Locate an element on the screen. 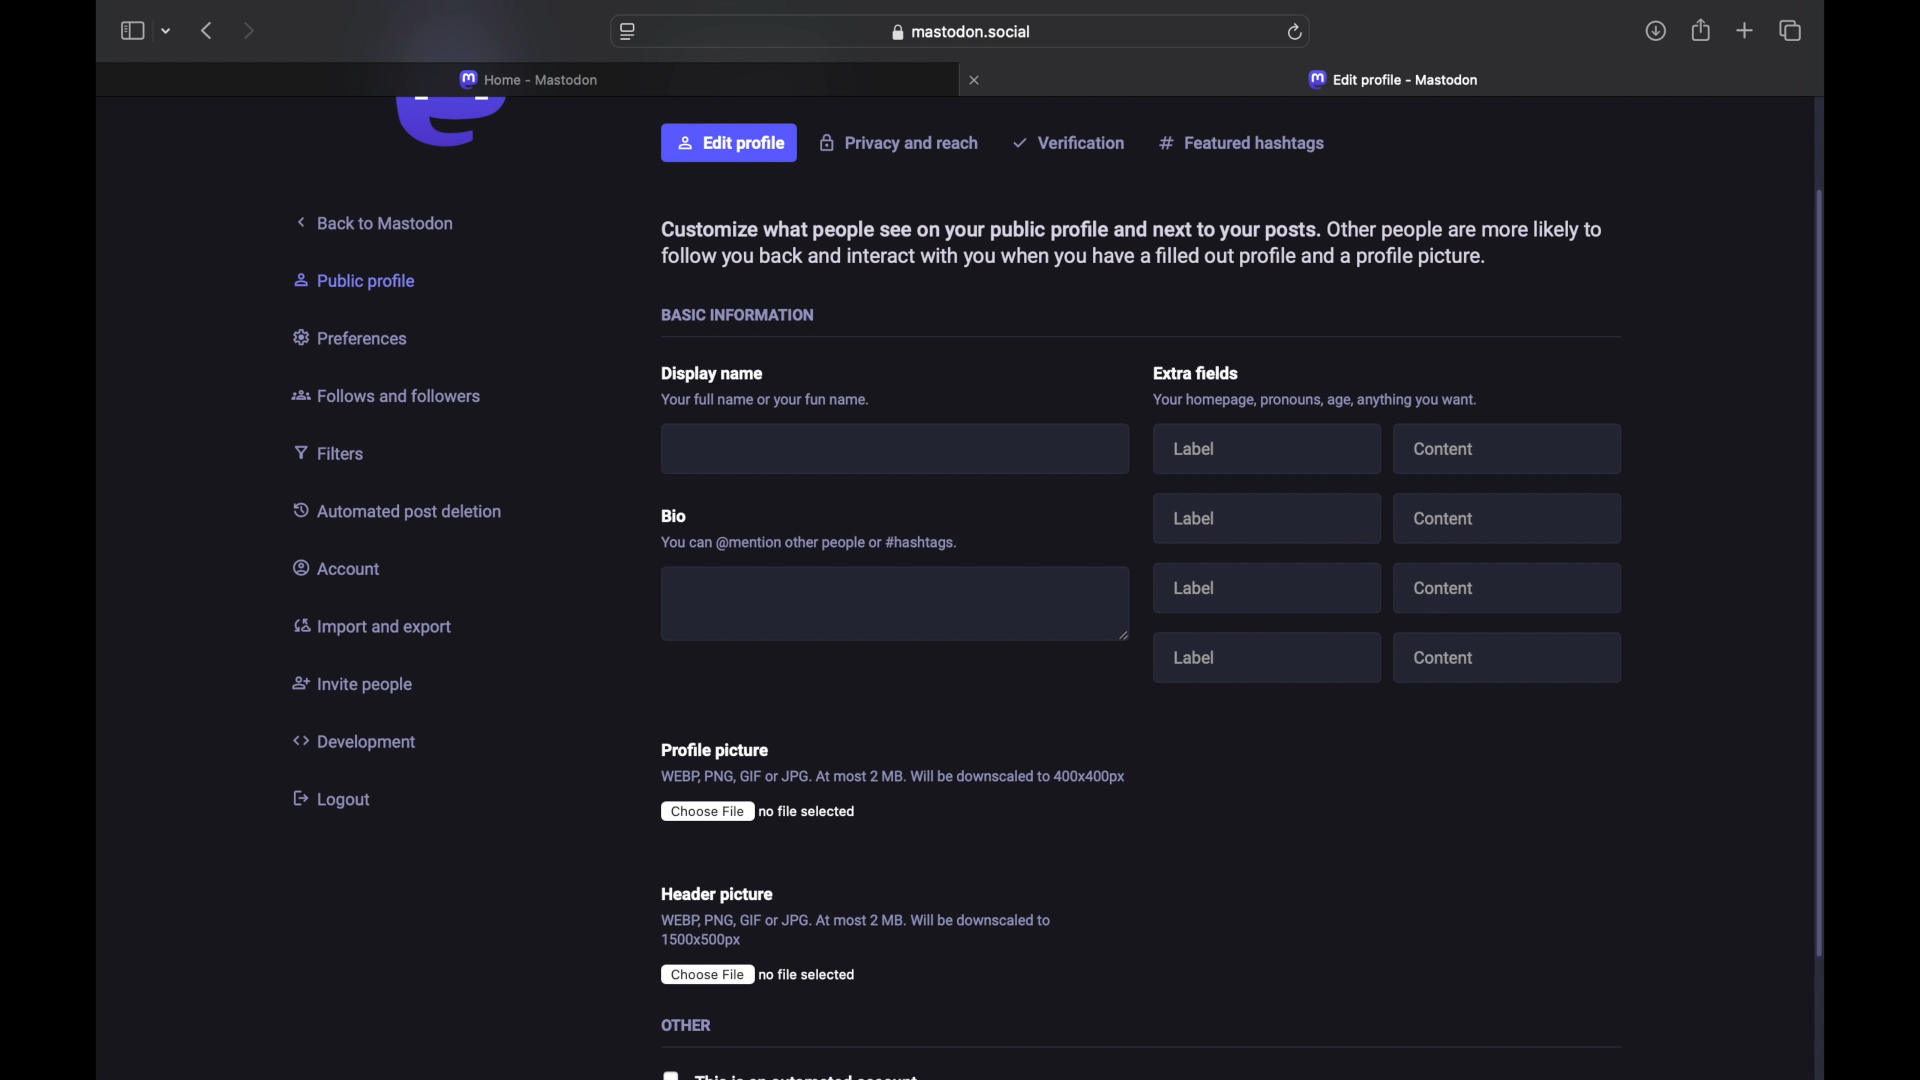 The image size is (1920, 1080). Header picture is located at coordinates (718, 893).